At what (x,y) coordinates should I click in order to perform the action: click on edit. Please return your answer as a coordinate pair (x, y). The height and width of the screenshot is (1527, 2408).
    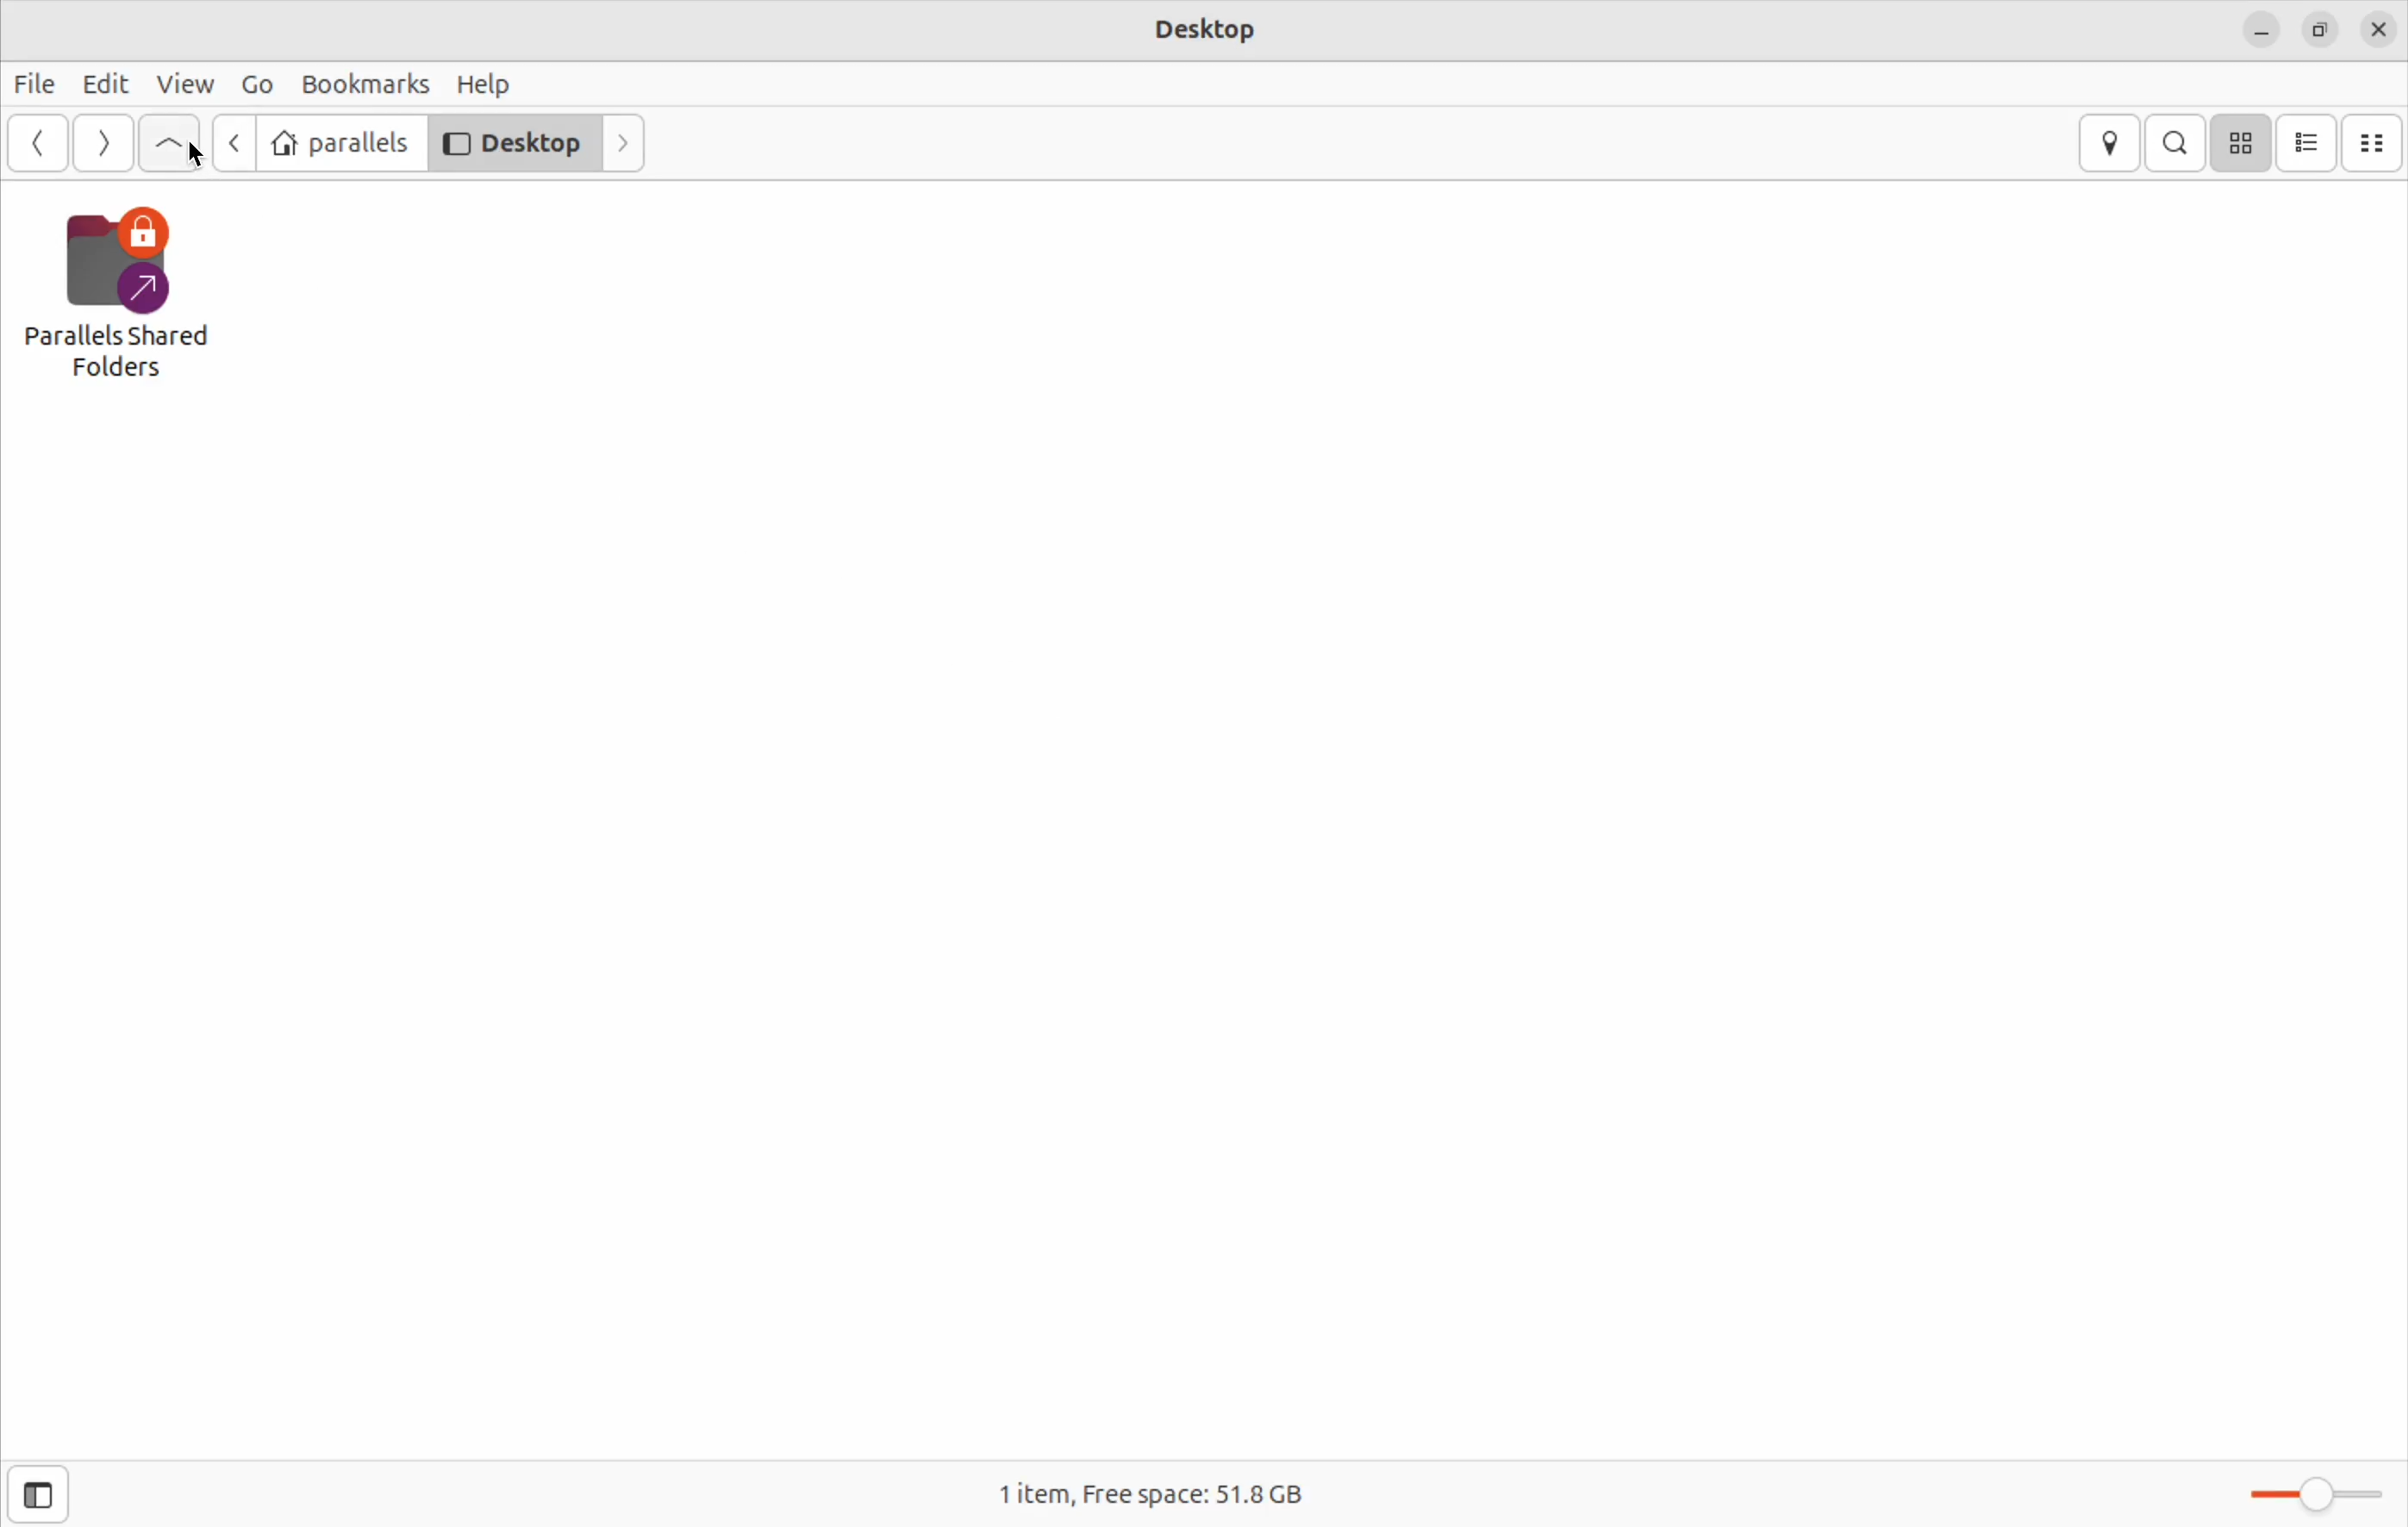
    Looking at the image, I should click on (104, 83).